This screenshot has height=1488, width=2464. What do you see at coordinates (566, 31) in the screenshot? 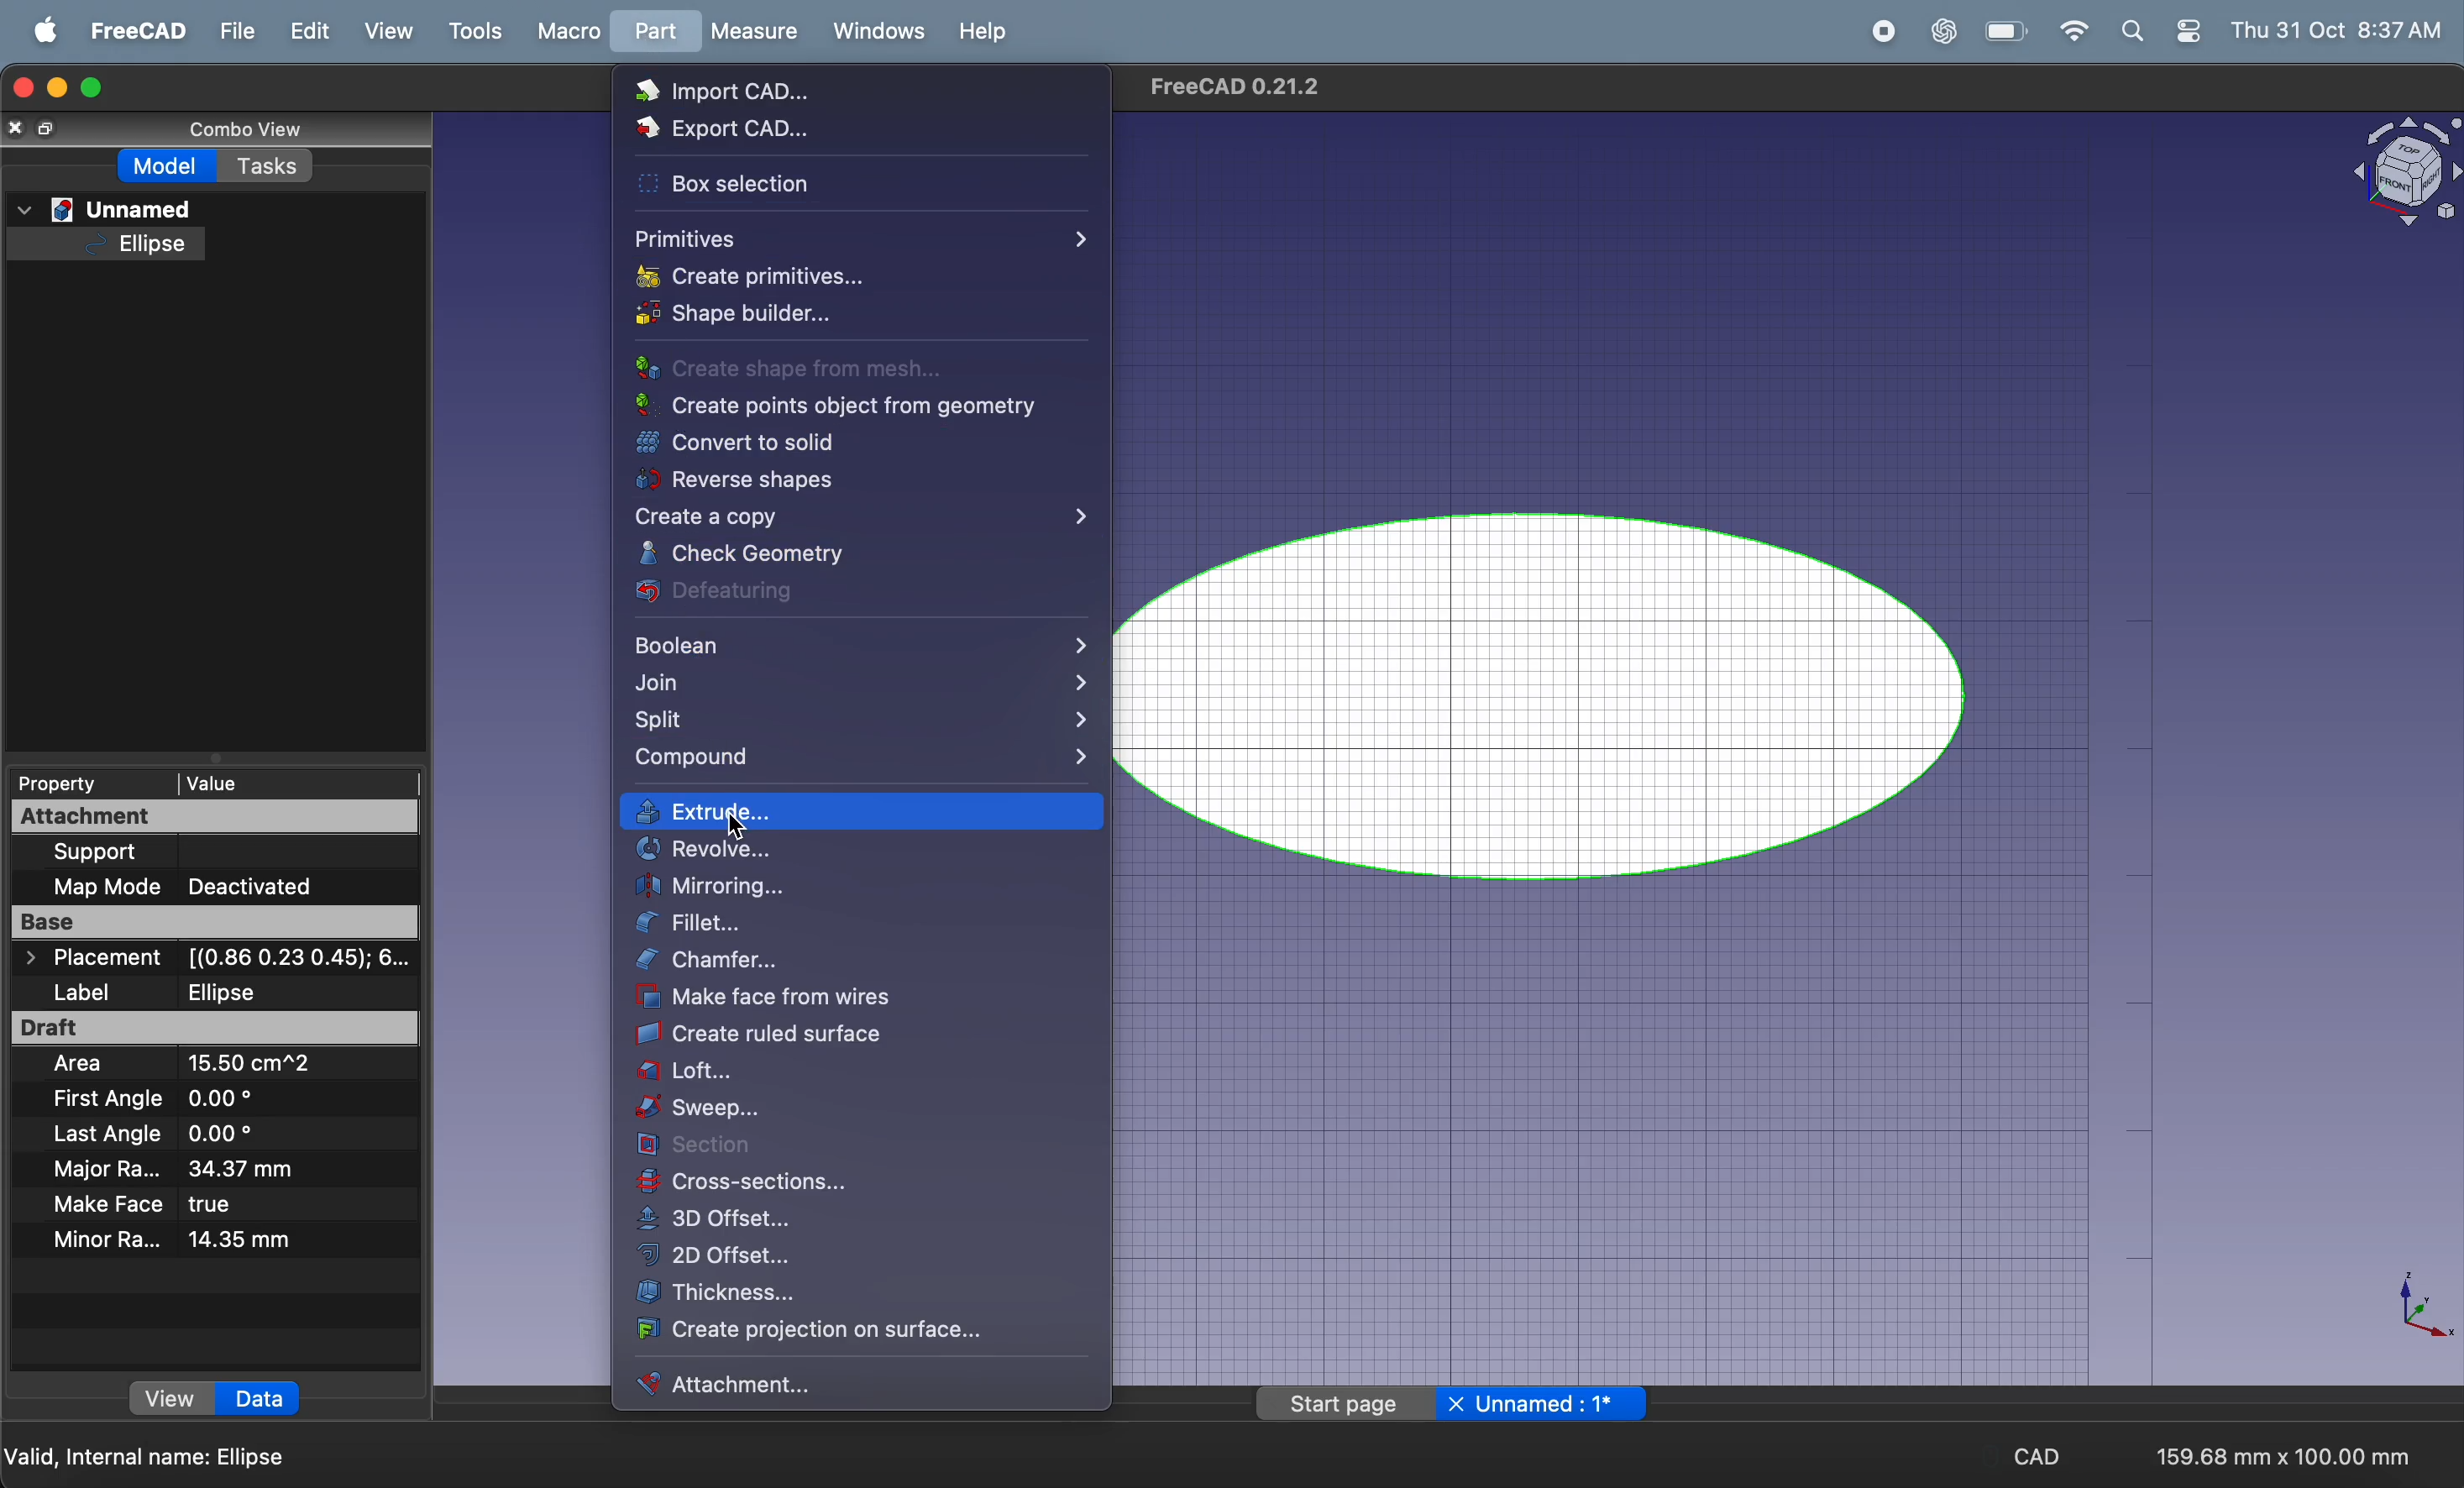
I see `marco` at bounding box center [566, 31].